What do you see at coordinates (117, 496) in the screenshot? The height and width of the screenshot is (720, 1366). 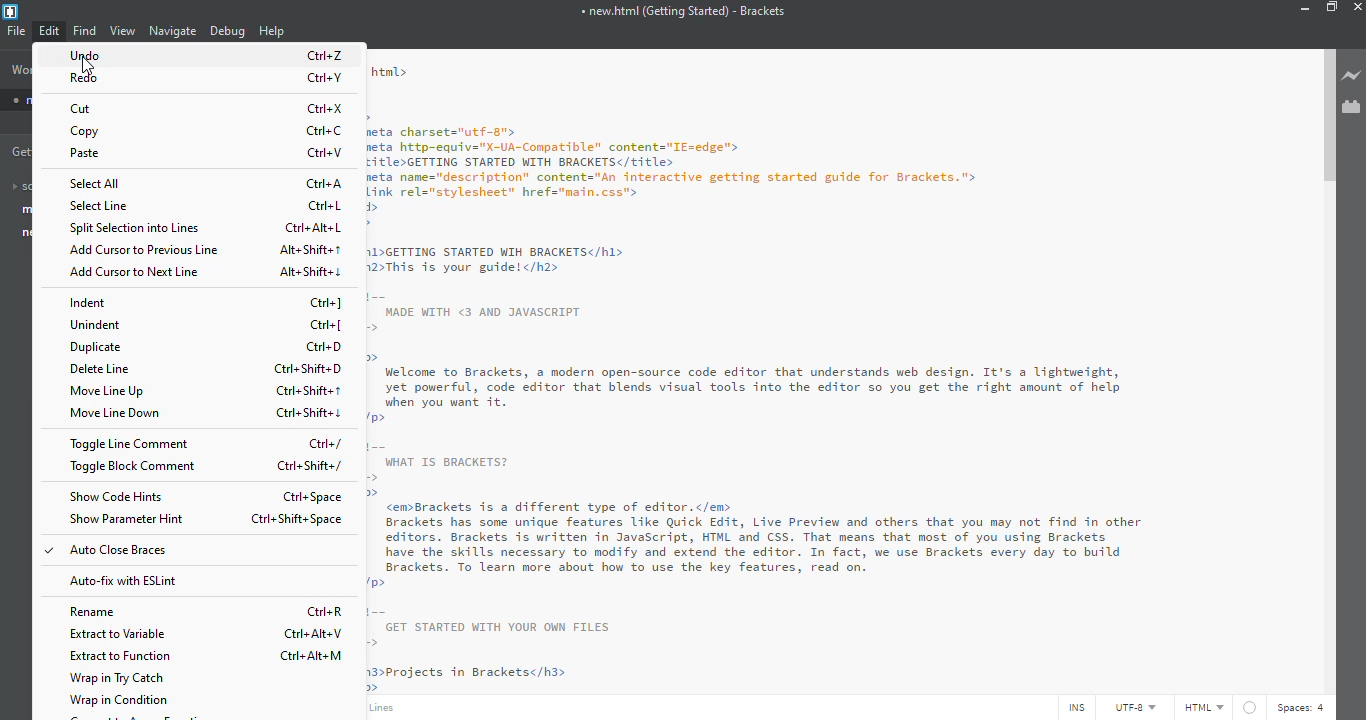 I see `show code hints` at bounding box center [117, 496].